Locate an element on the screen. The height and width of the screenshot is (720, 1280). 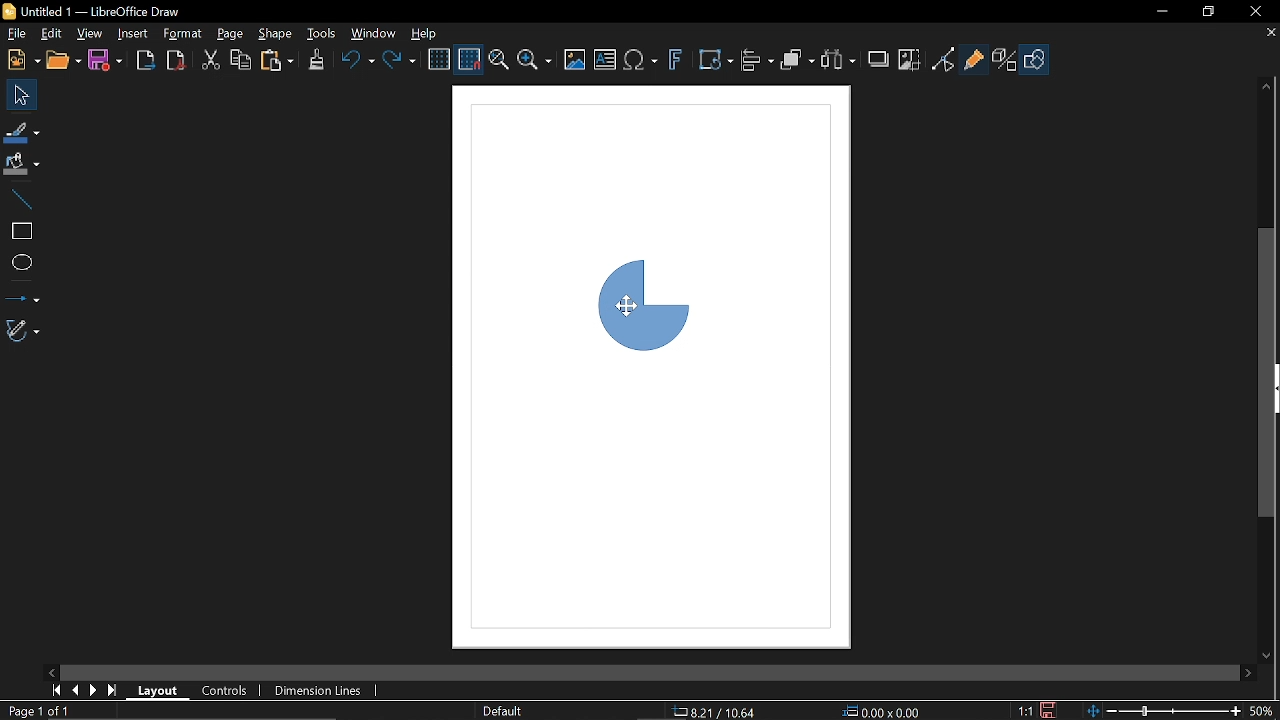
Copy is located at coordinates (241, 61).